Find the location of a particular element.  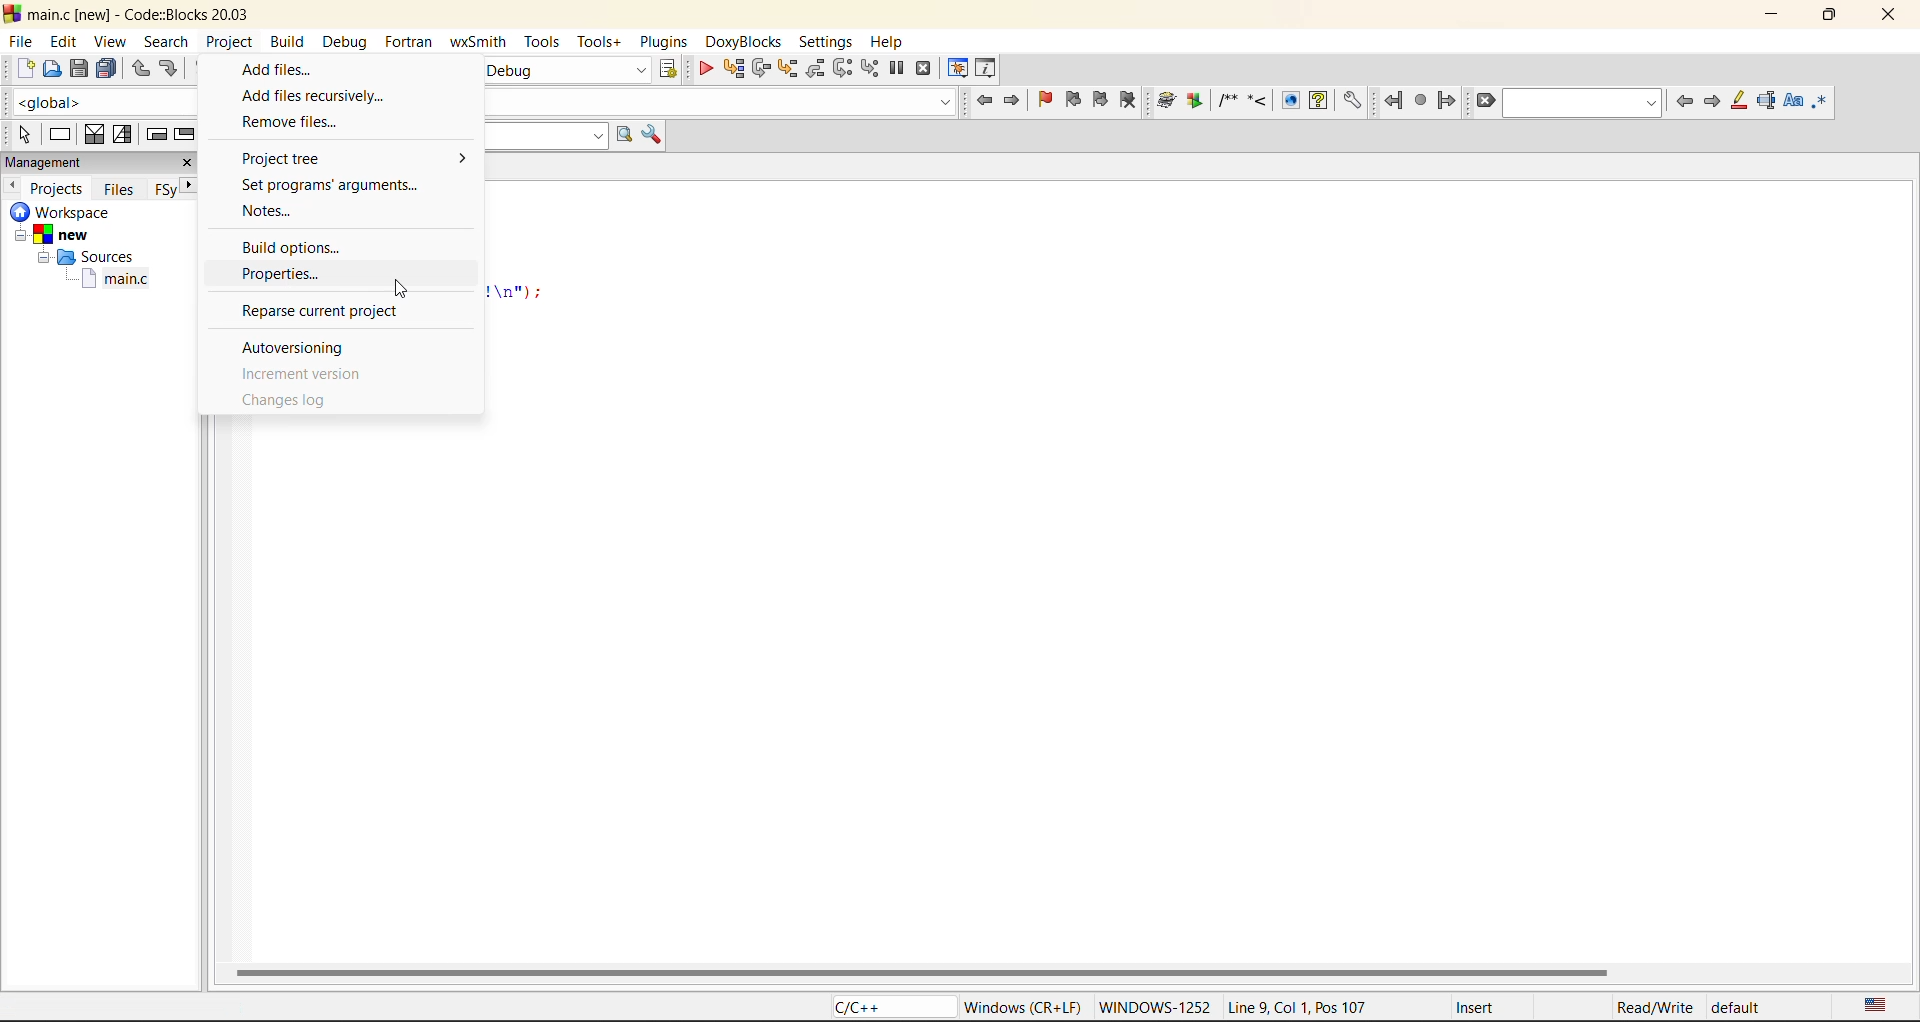

code completion search is located at coordinates (721, 100).